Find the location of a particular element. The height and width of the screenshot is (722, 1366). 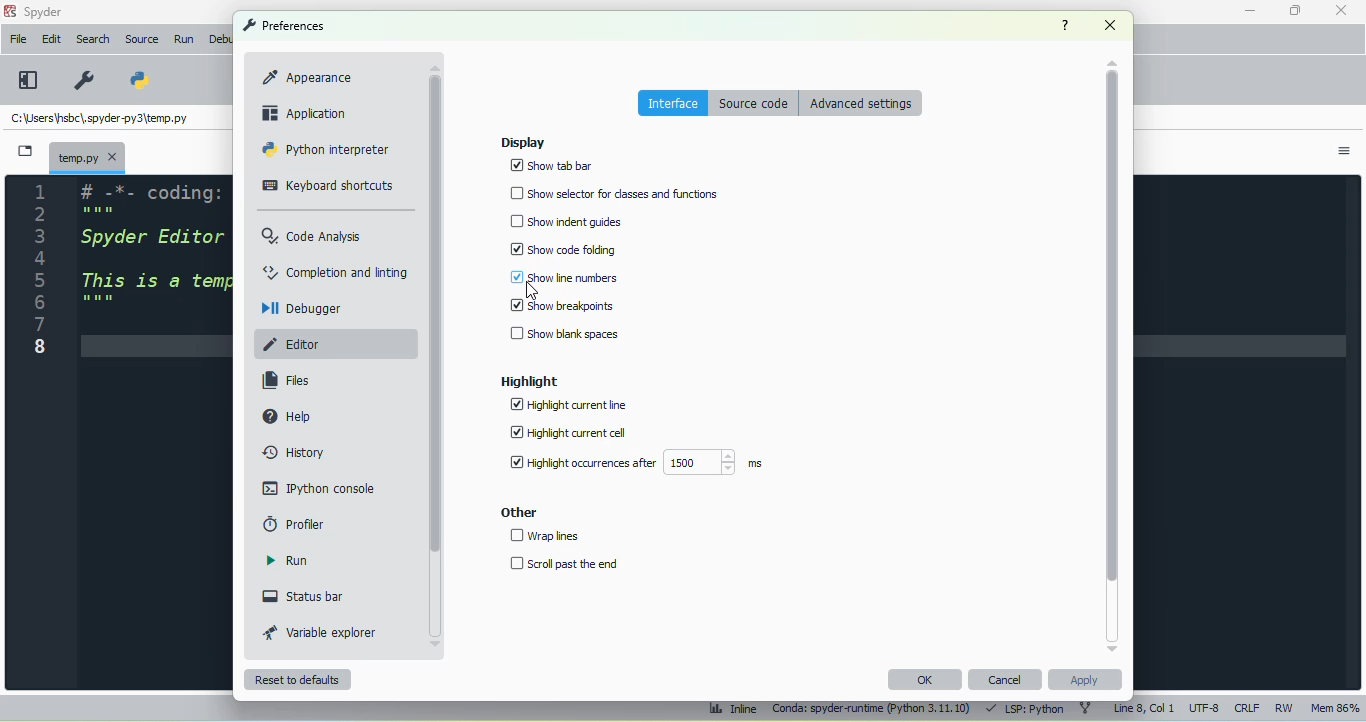

preferences is located at coordinates (283, 25).